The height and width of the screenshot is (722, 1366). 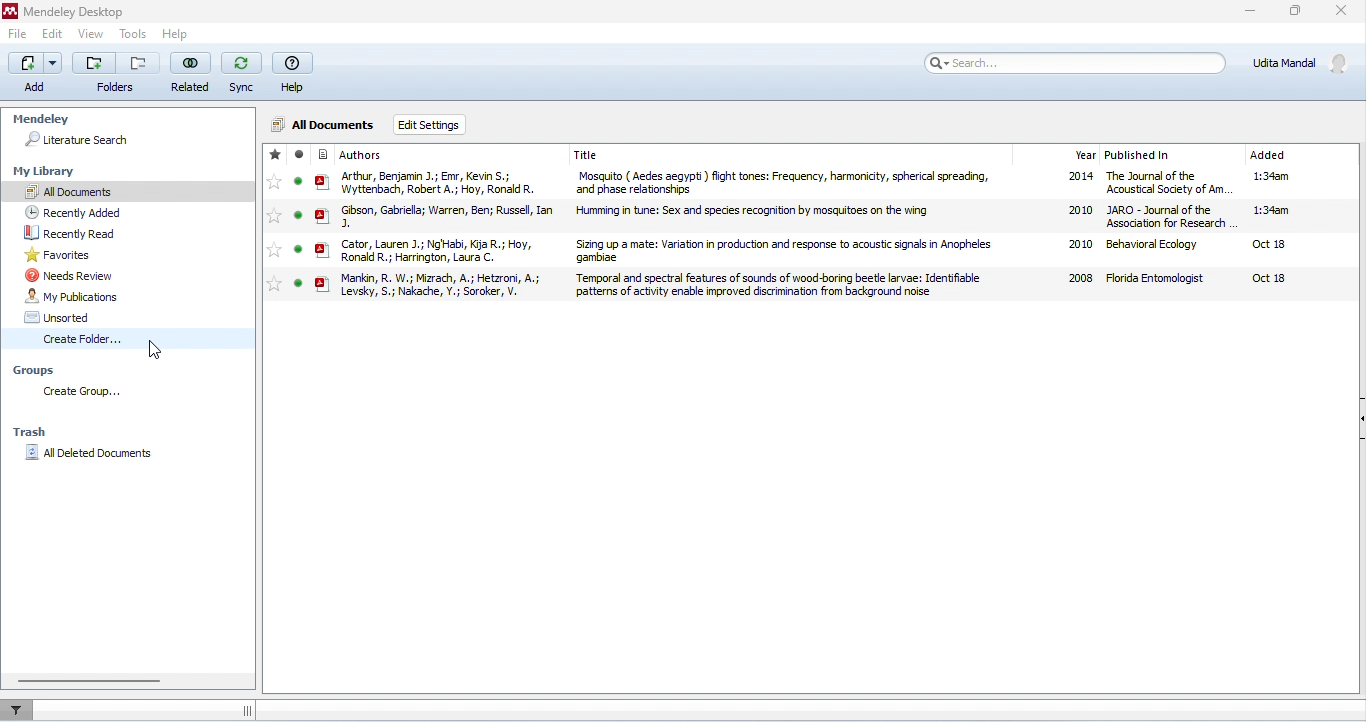 I want to click on Mosquito ( Aedes aegypti ) flight tones: Frequency, harmonicity, spherical spreading, and phase relationships , so click(x=784, y=183).